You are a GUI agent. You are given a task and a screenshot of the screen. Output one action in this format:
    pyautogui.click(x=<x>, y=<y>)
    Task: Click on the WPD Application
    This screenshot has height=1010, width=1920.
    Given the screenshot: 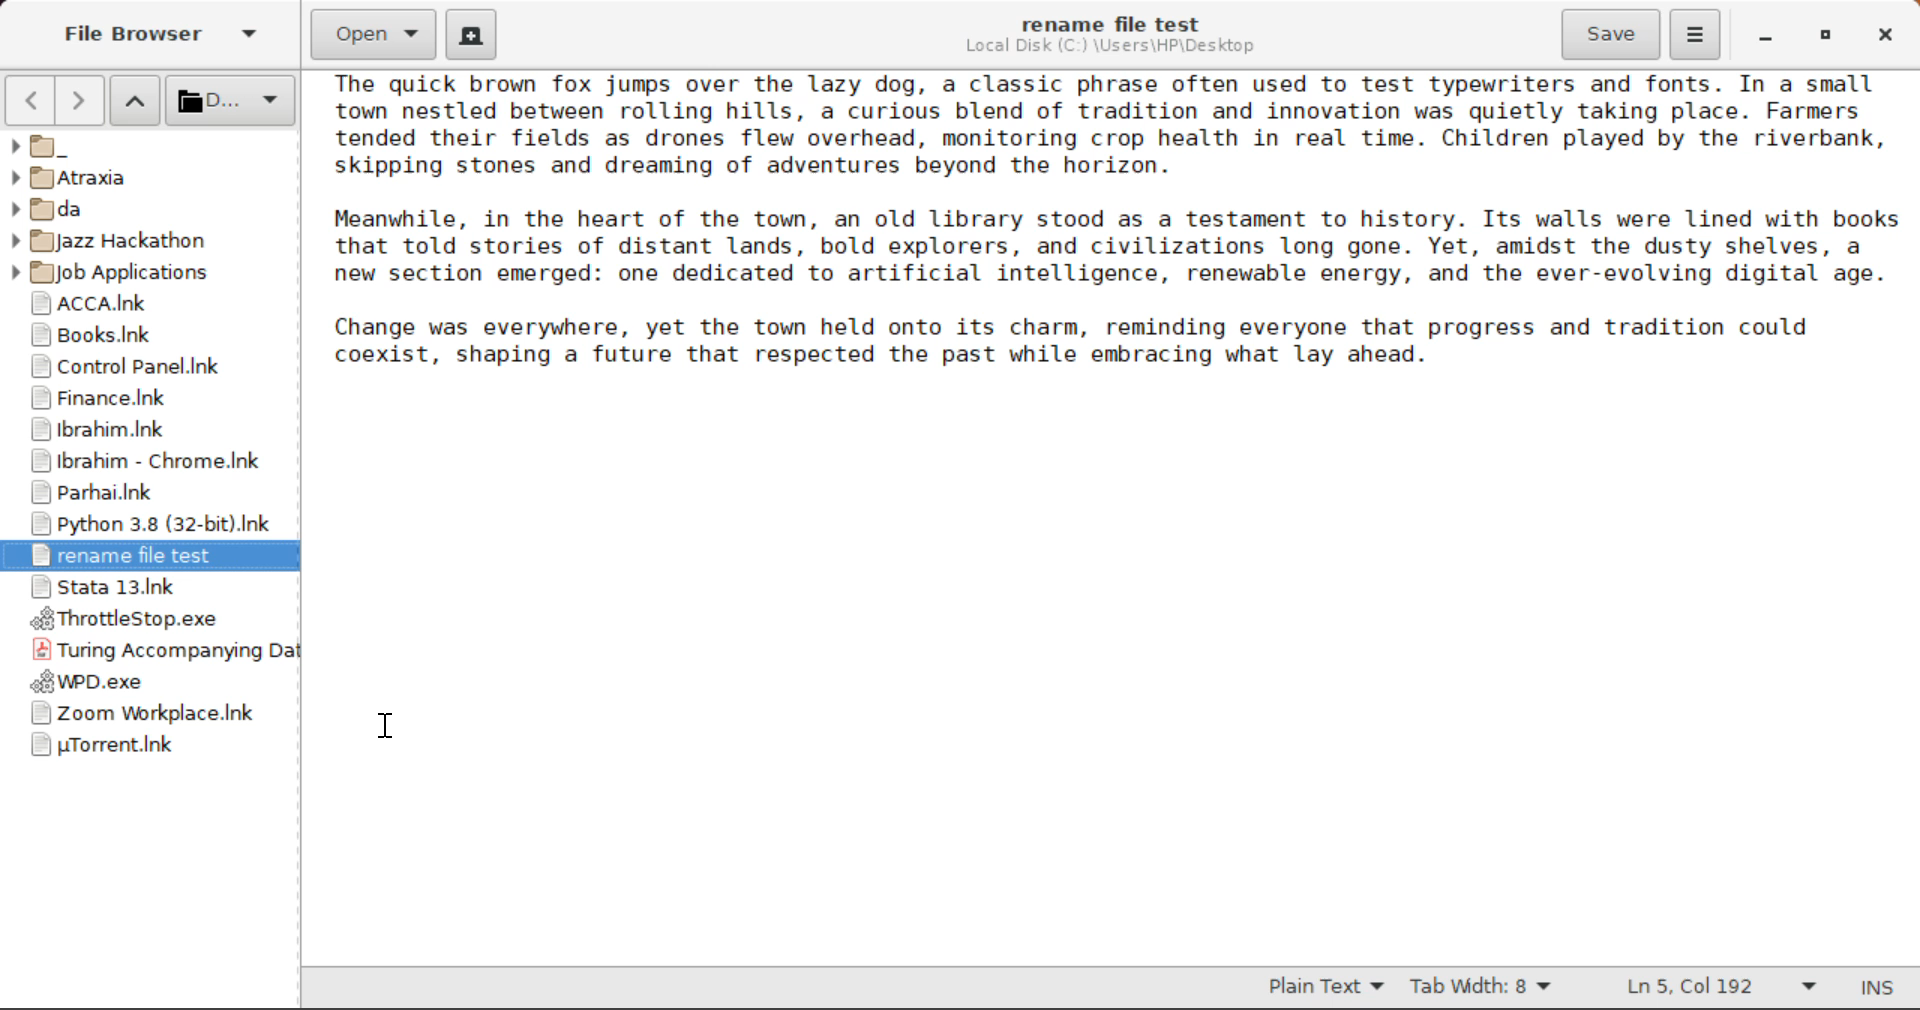 What is the action you would take?
    pyautogui.click(x=150, y=683)
    